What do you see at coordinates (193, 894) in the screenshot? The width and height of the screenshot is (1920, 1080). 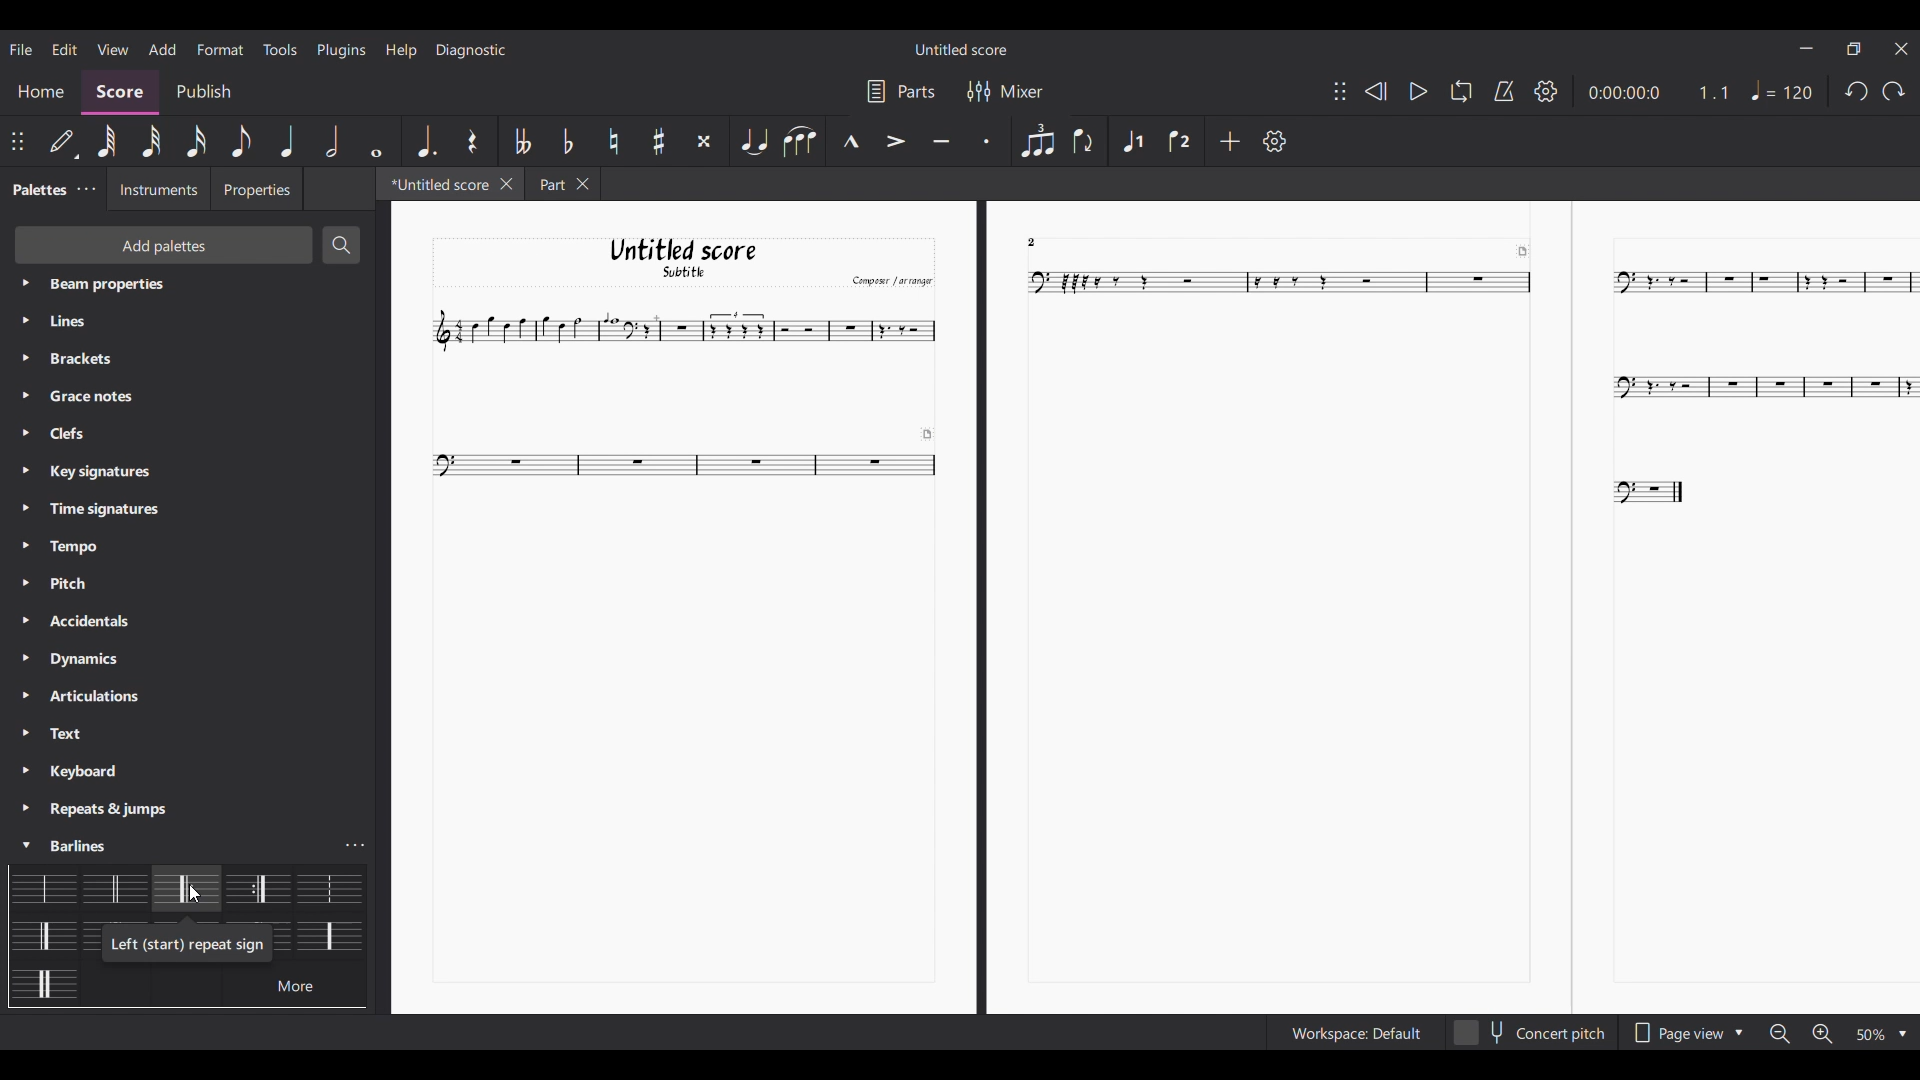 I see `cursor` at bounding box center [193, 894].